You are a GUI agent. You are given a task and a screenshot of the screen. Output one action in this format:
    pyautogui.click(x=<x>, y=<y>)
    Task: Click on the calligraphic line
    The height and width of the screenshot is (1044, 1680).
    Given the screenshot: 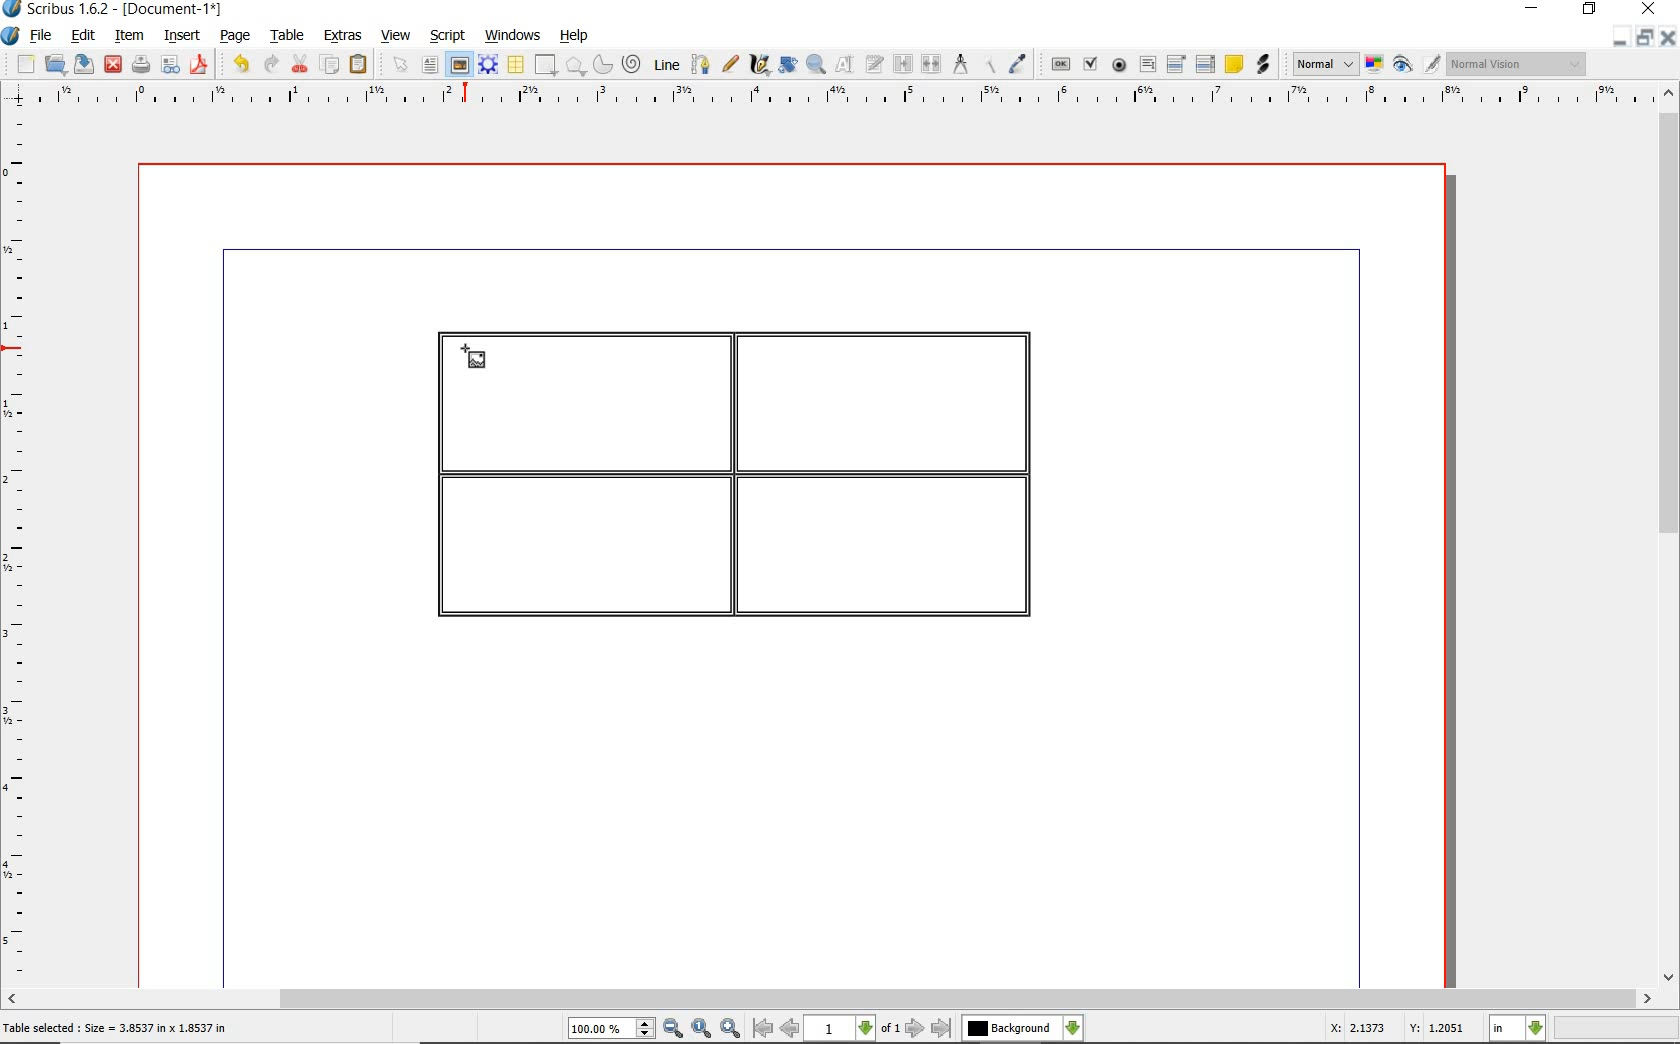 What is the action you would take?
    pyautogui.click(x=760, y=65)
    